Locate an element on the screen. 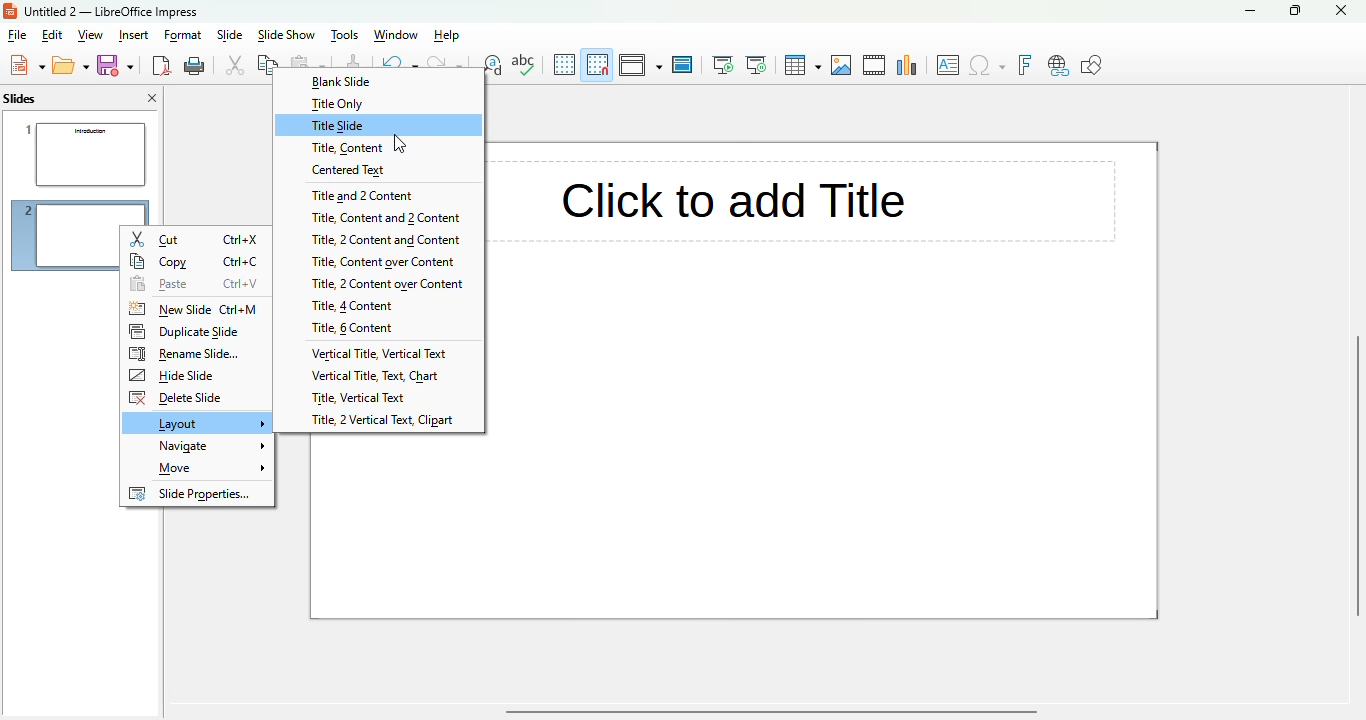  slides is located at coordinates (20, 98).